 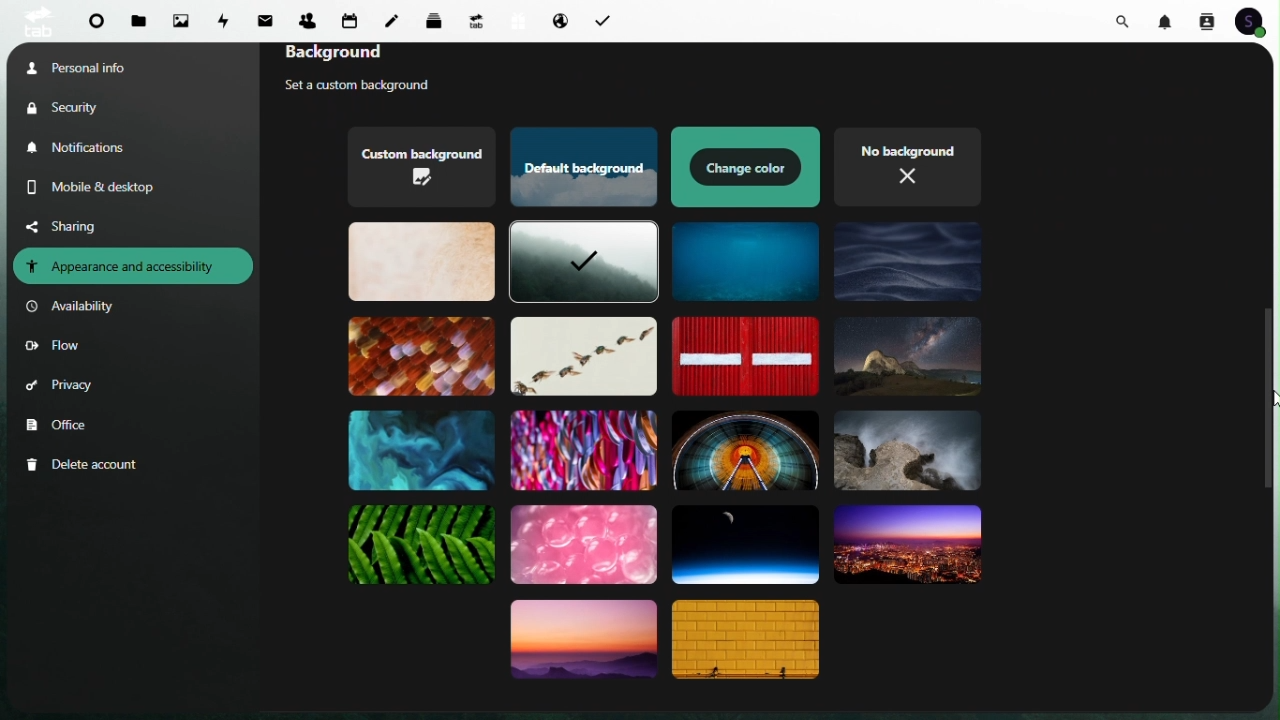 I want to click on Calendar, so click(x=350, y=20).